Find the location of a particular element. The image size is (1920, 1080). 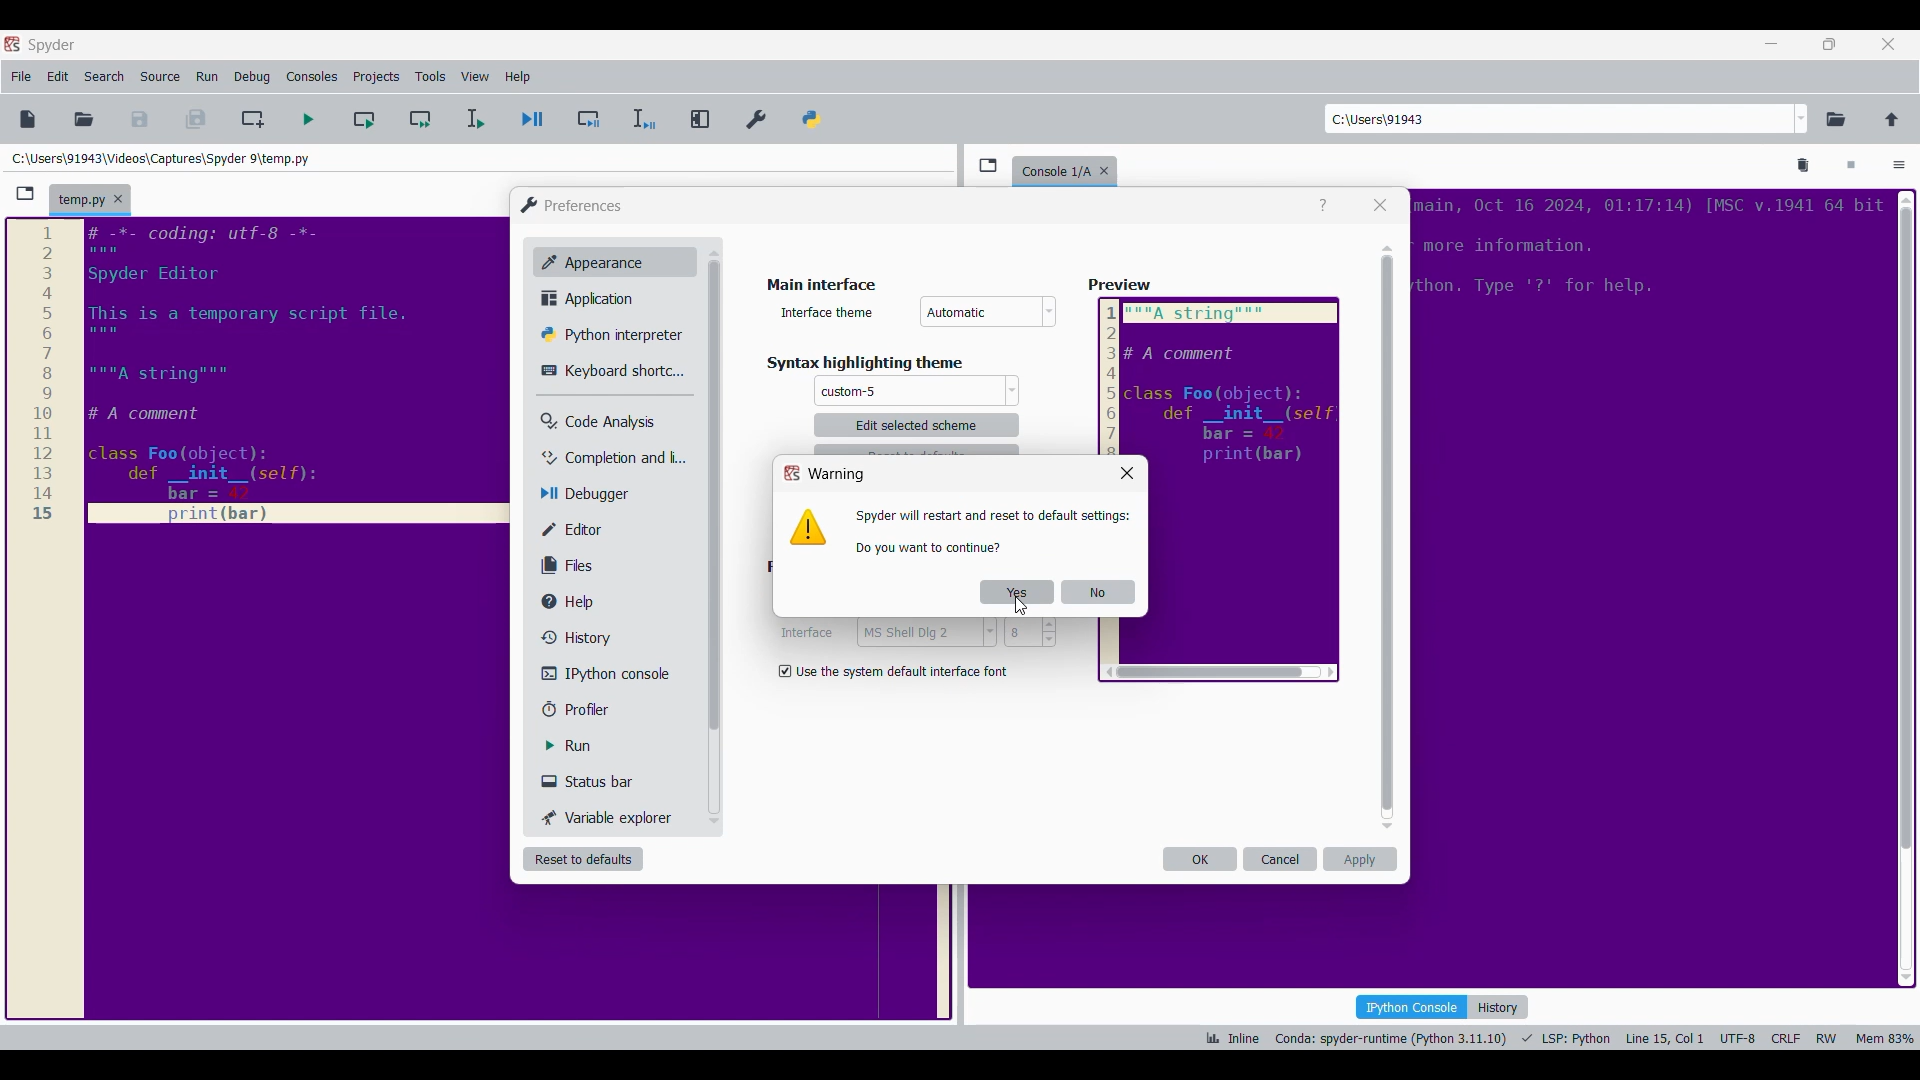

Location options is located at coordinates (1802, 119).